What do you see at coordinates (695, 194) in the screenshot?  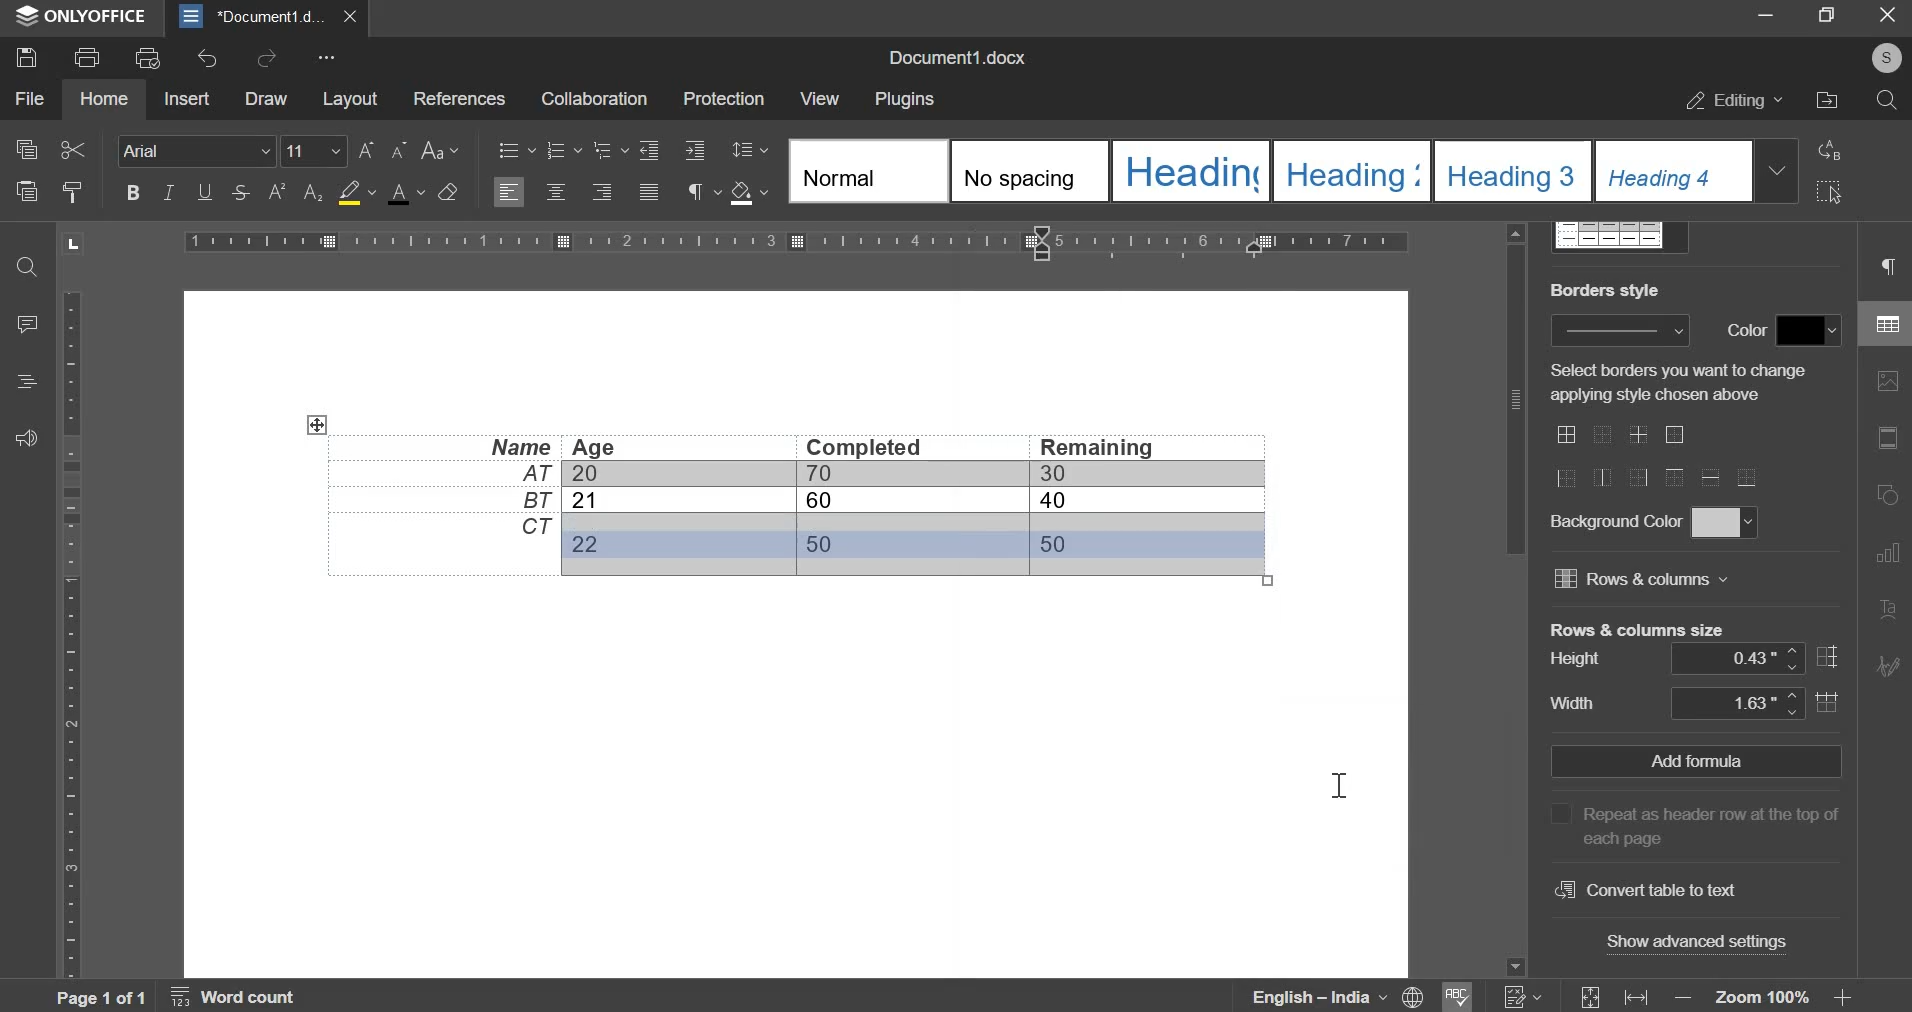 I see `paragraph` at bounding box center [695, 194].